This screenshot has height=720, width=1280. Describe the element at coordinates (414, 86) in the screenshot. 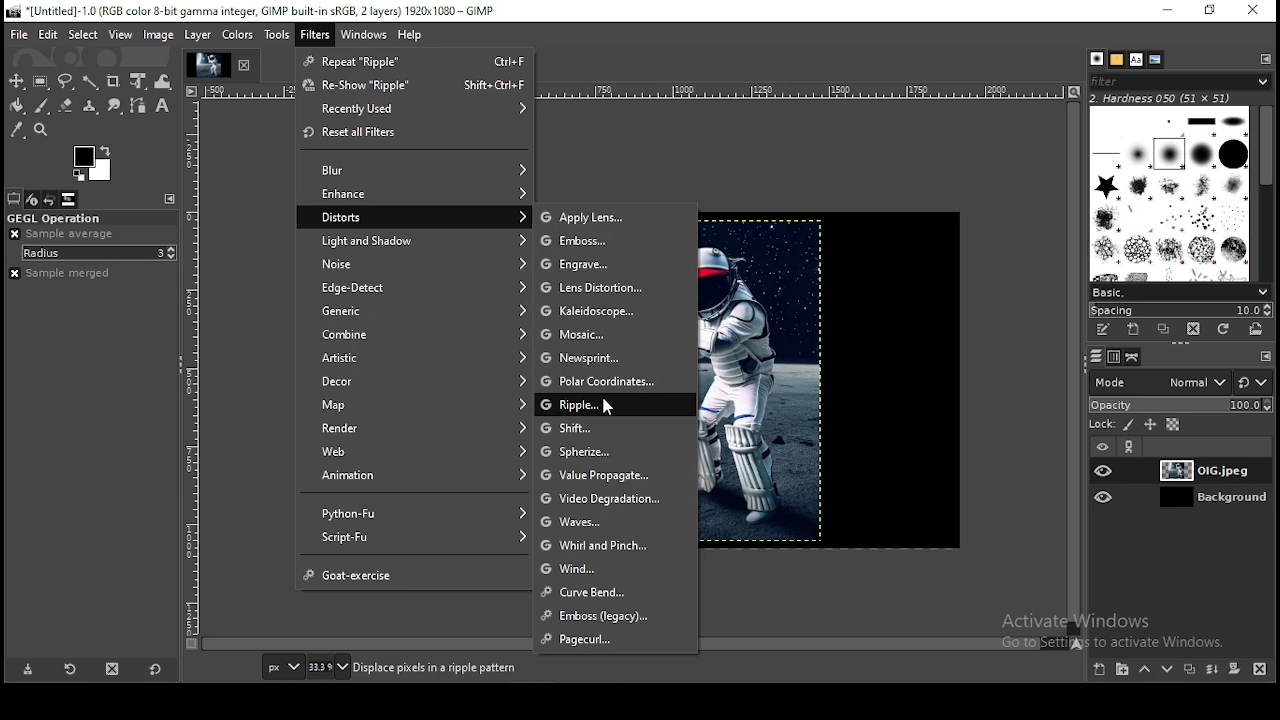

I see `reshow "ripple"` at that location.